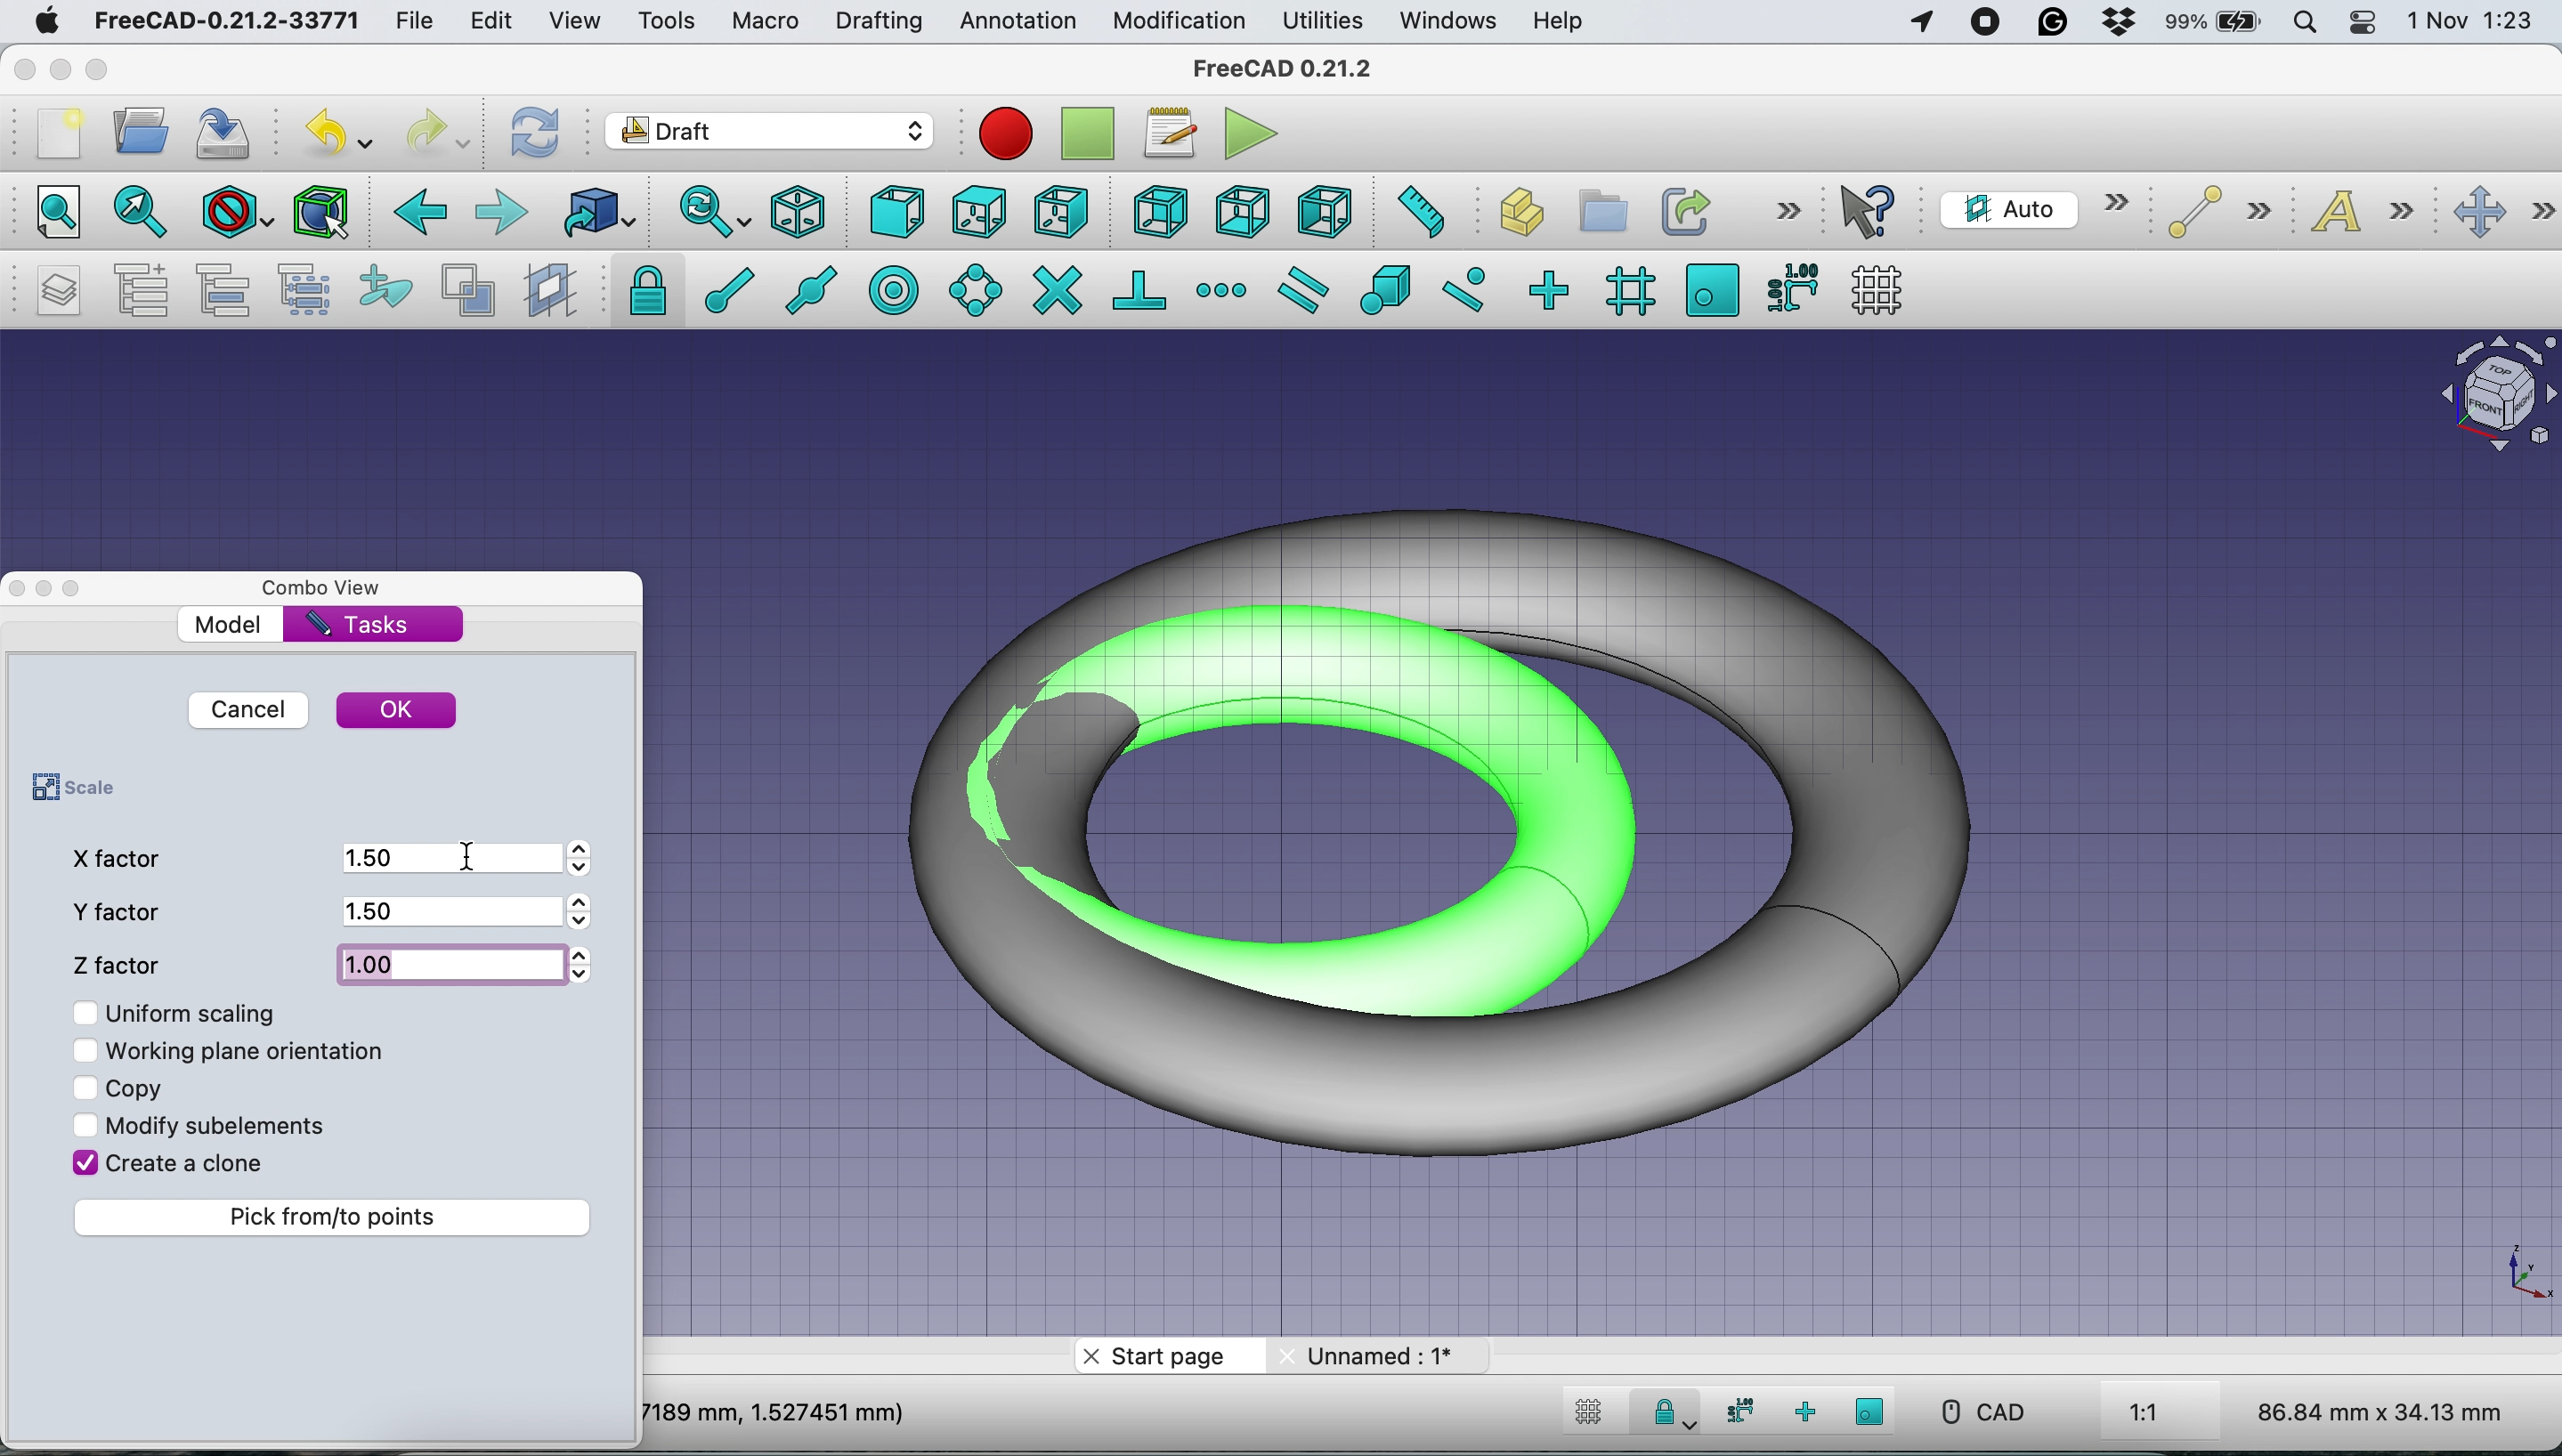 The height and width of the screenshot is (1456, 2562). I want to click on 1.00, so click(451, 959).